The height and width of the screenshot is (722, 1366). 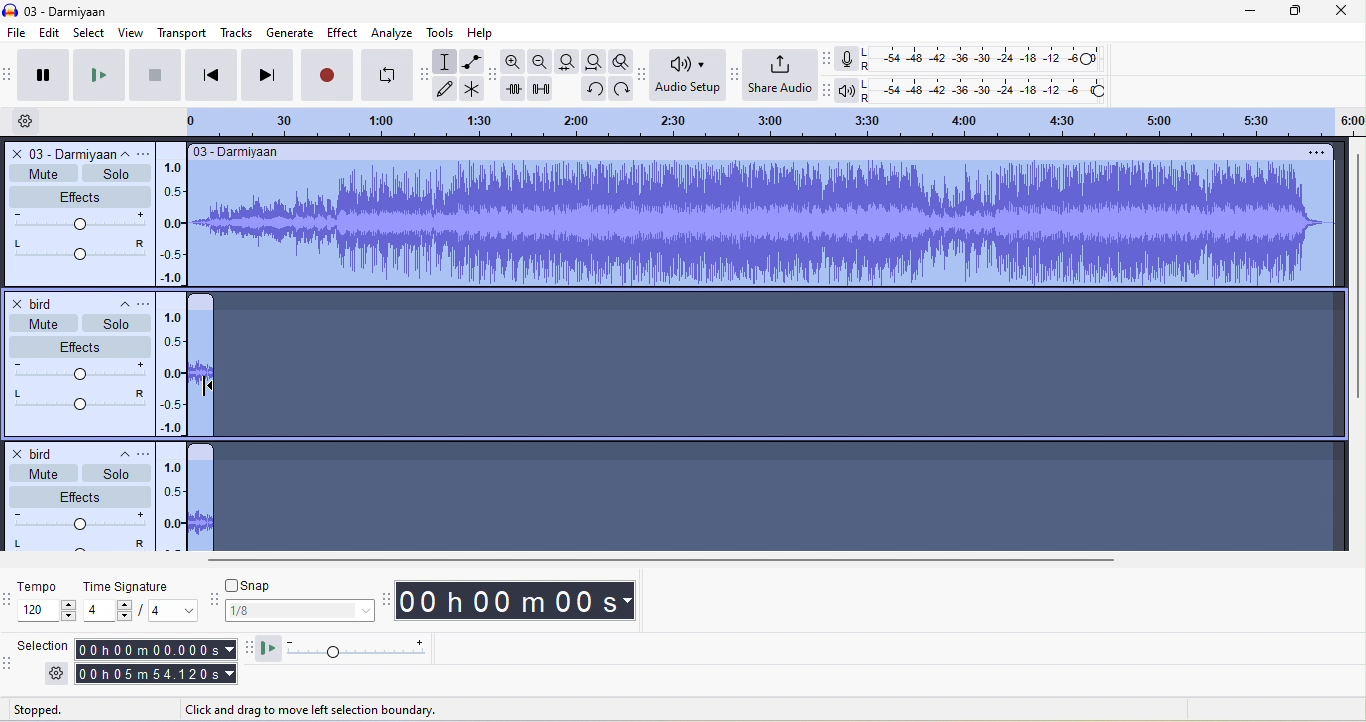 I want to click on solo, so click(x=116, y=176).